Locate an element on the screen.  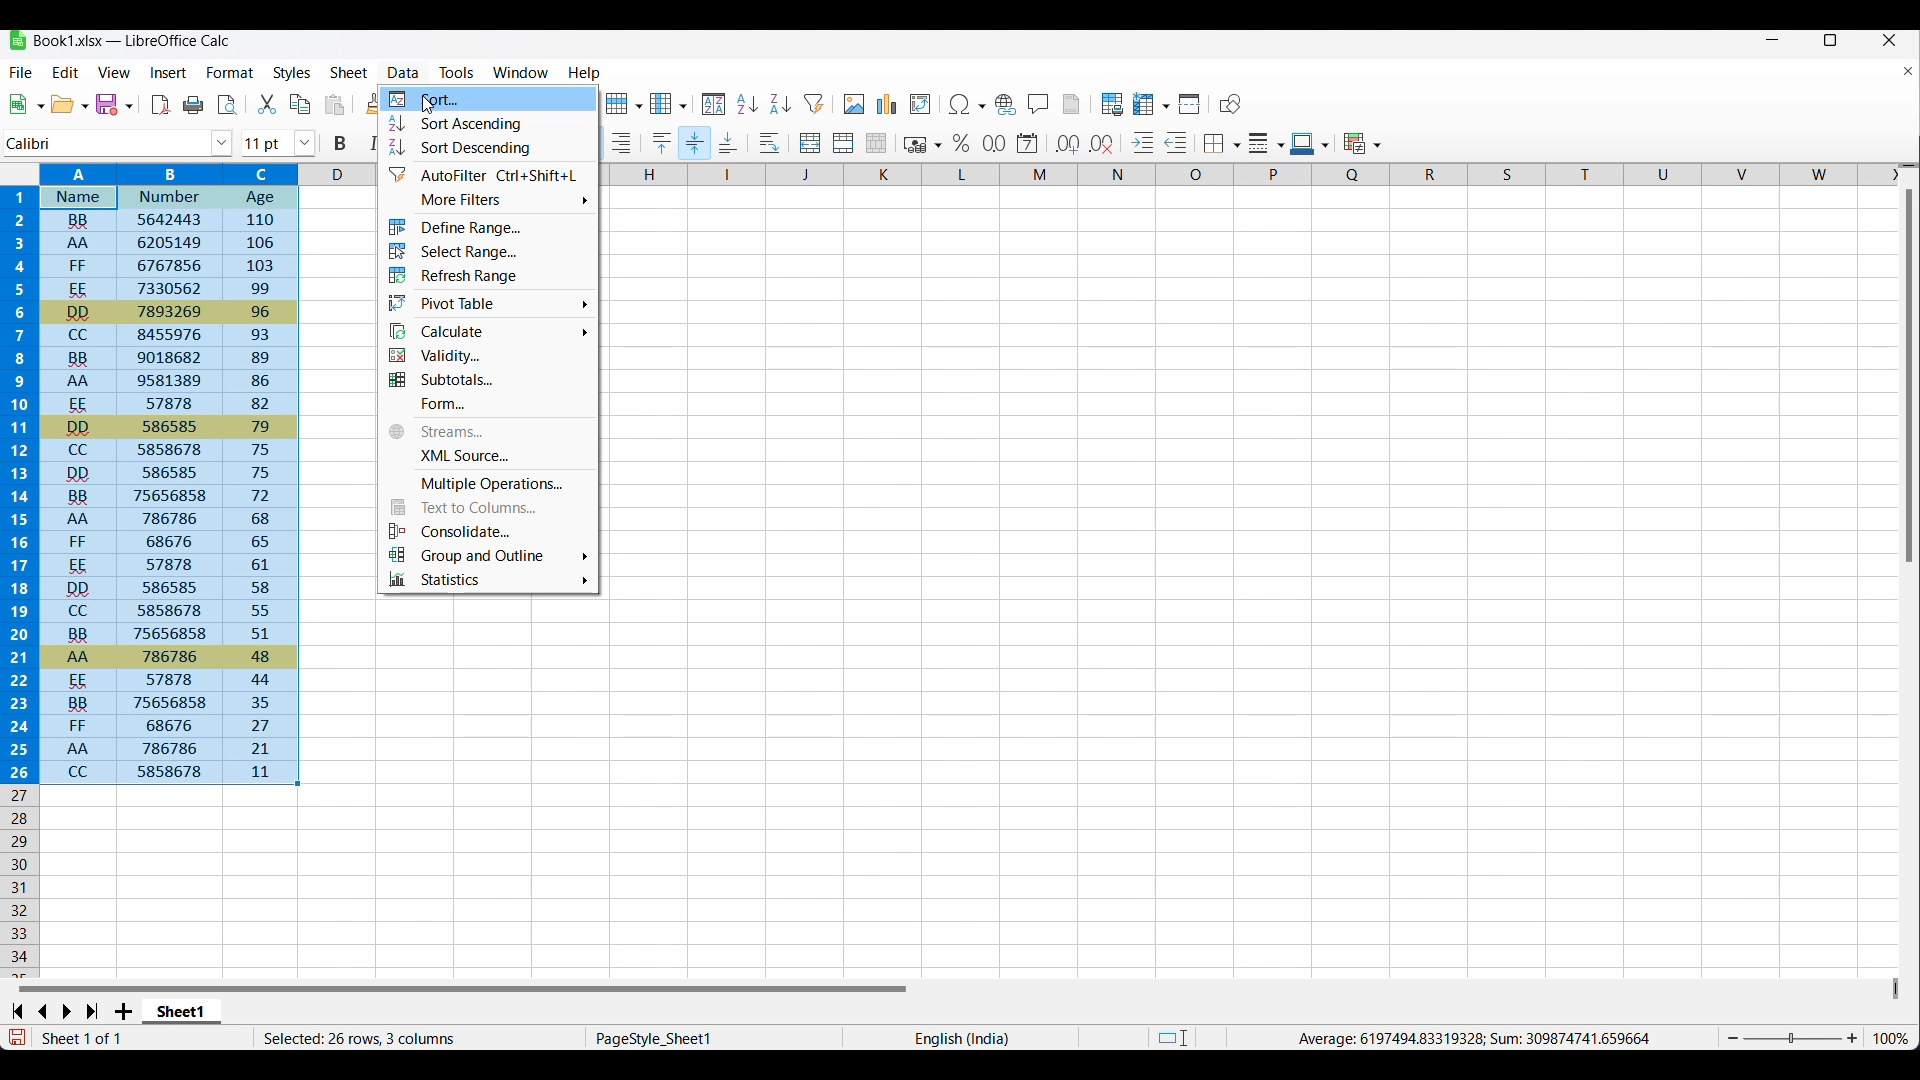
Copy is located at coordinates (300, 104).